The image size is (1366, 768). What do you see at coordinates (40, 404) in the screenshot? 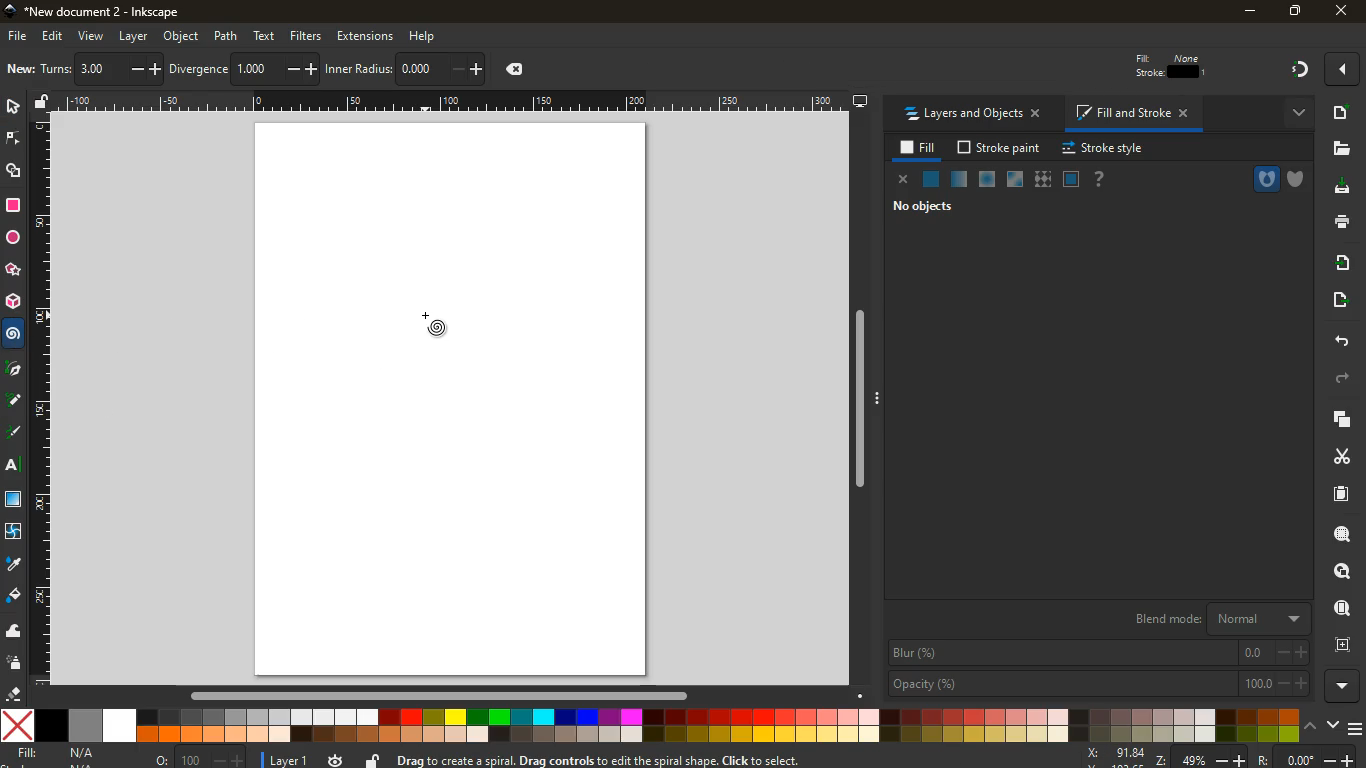
I see `` at bounding box center [40, 404].